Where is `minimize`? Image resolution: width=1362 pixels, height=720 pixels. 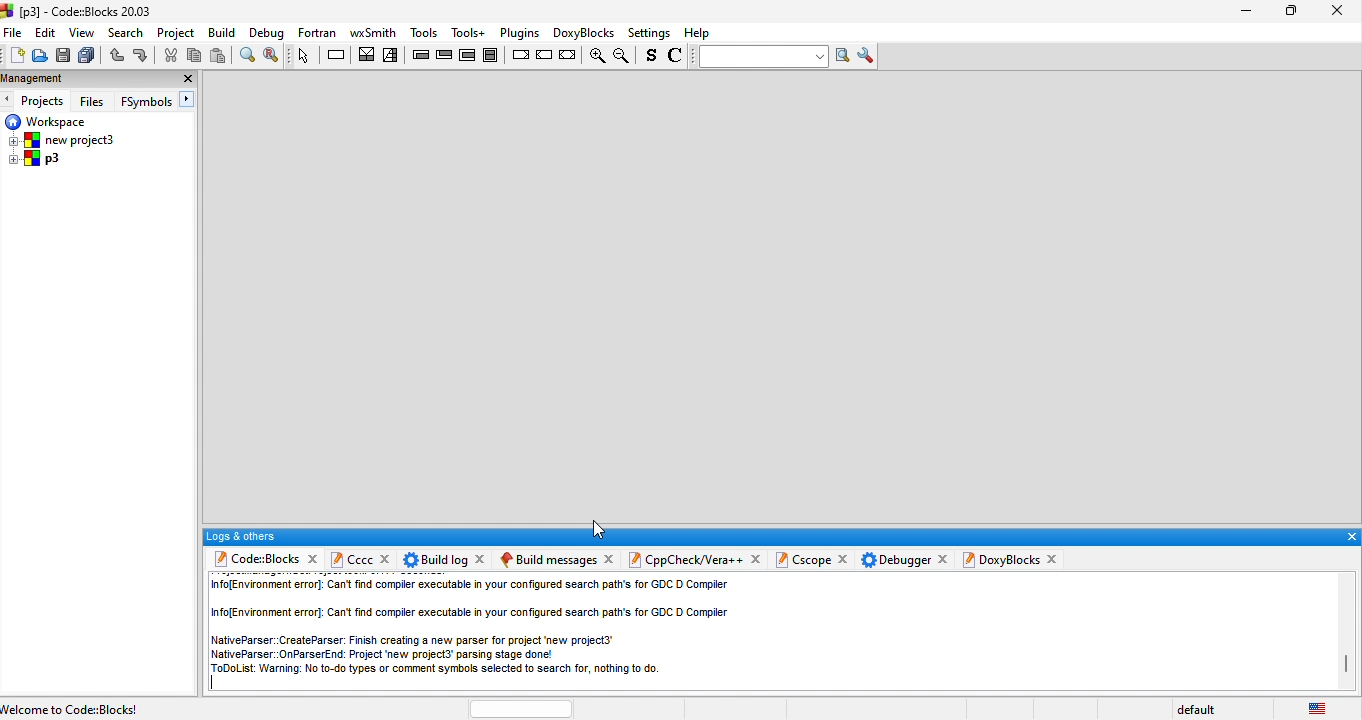 minimize is located at coordinates (1245, 13).